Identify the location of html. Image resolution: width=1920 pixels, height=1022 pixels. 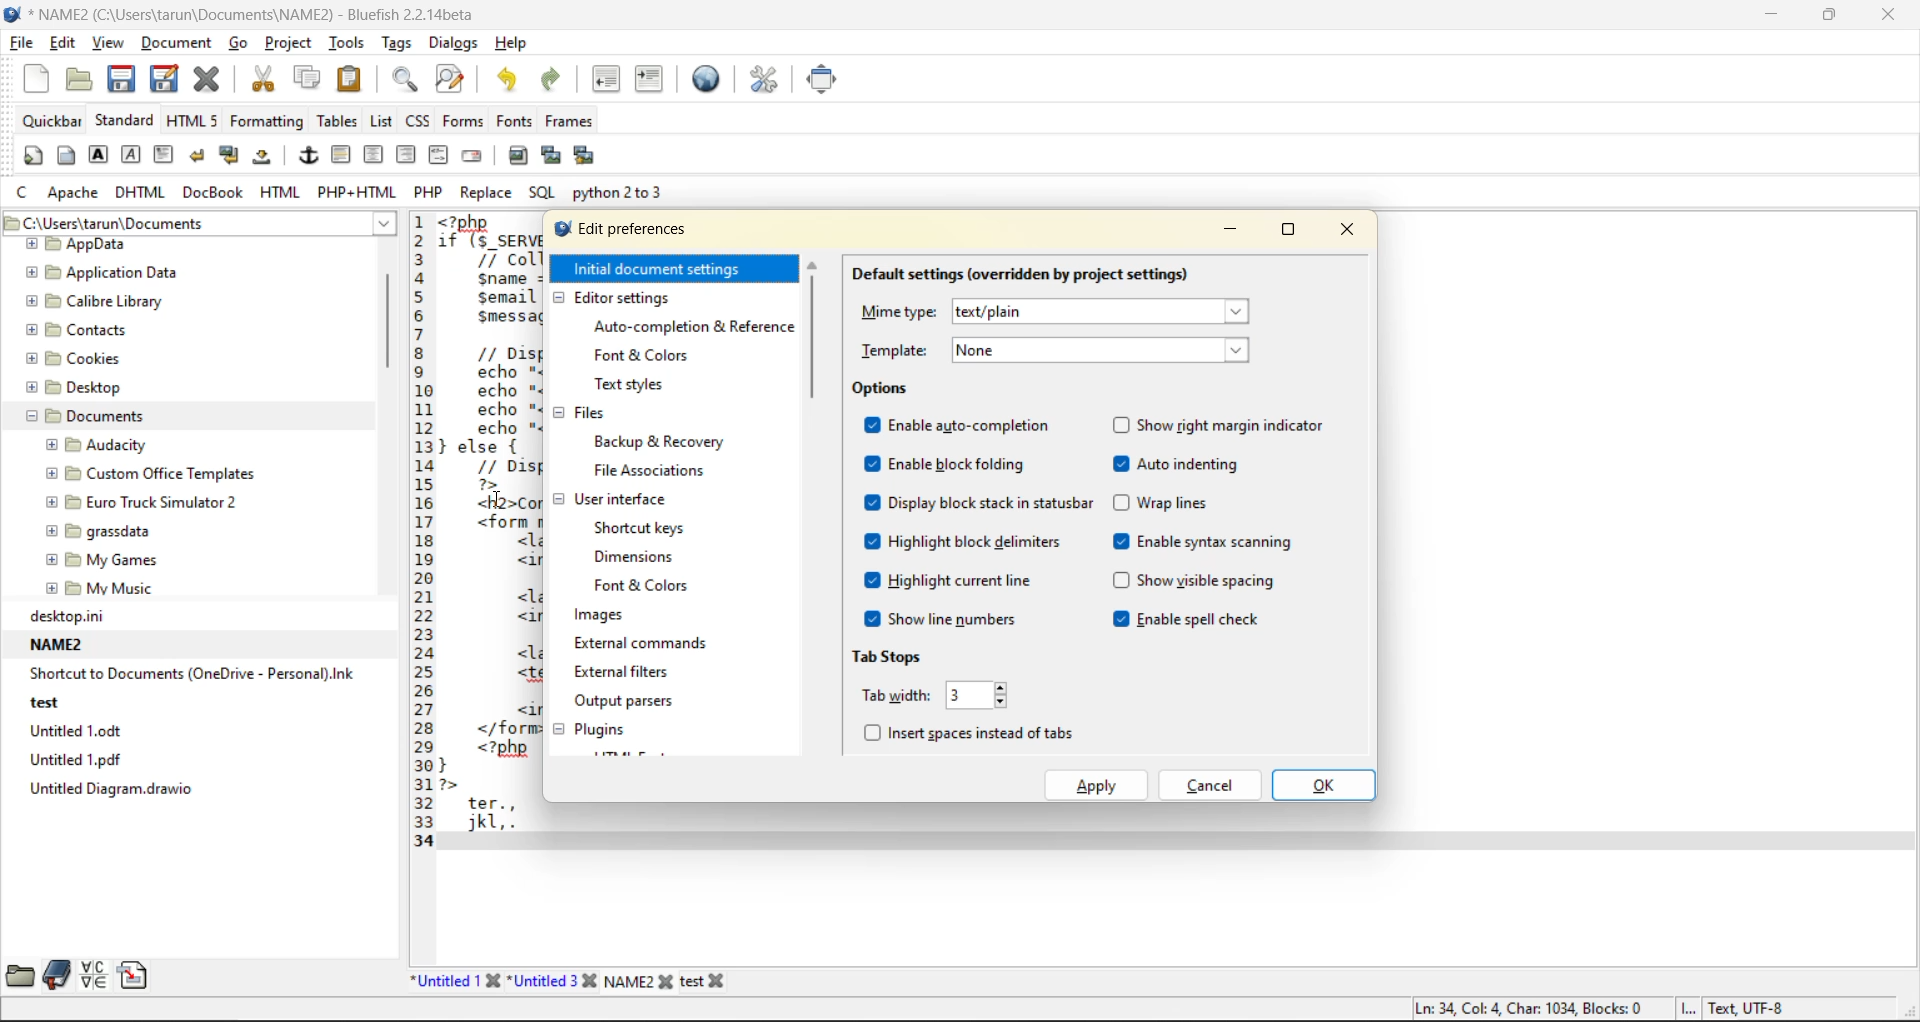
(280, 193).